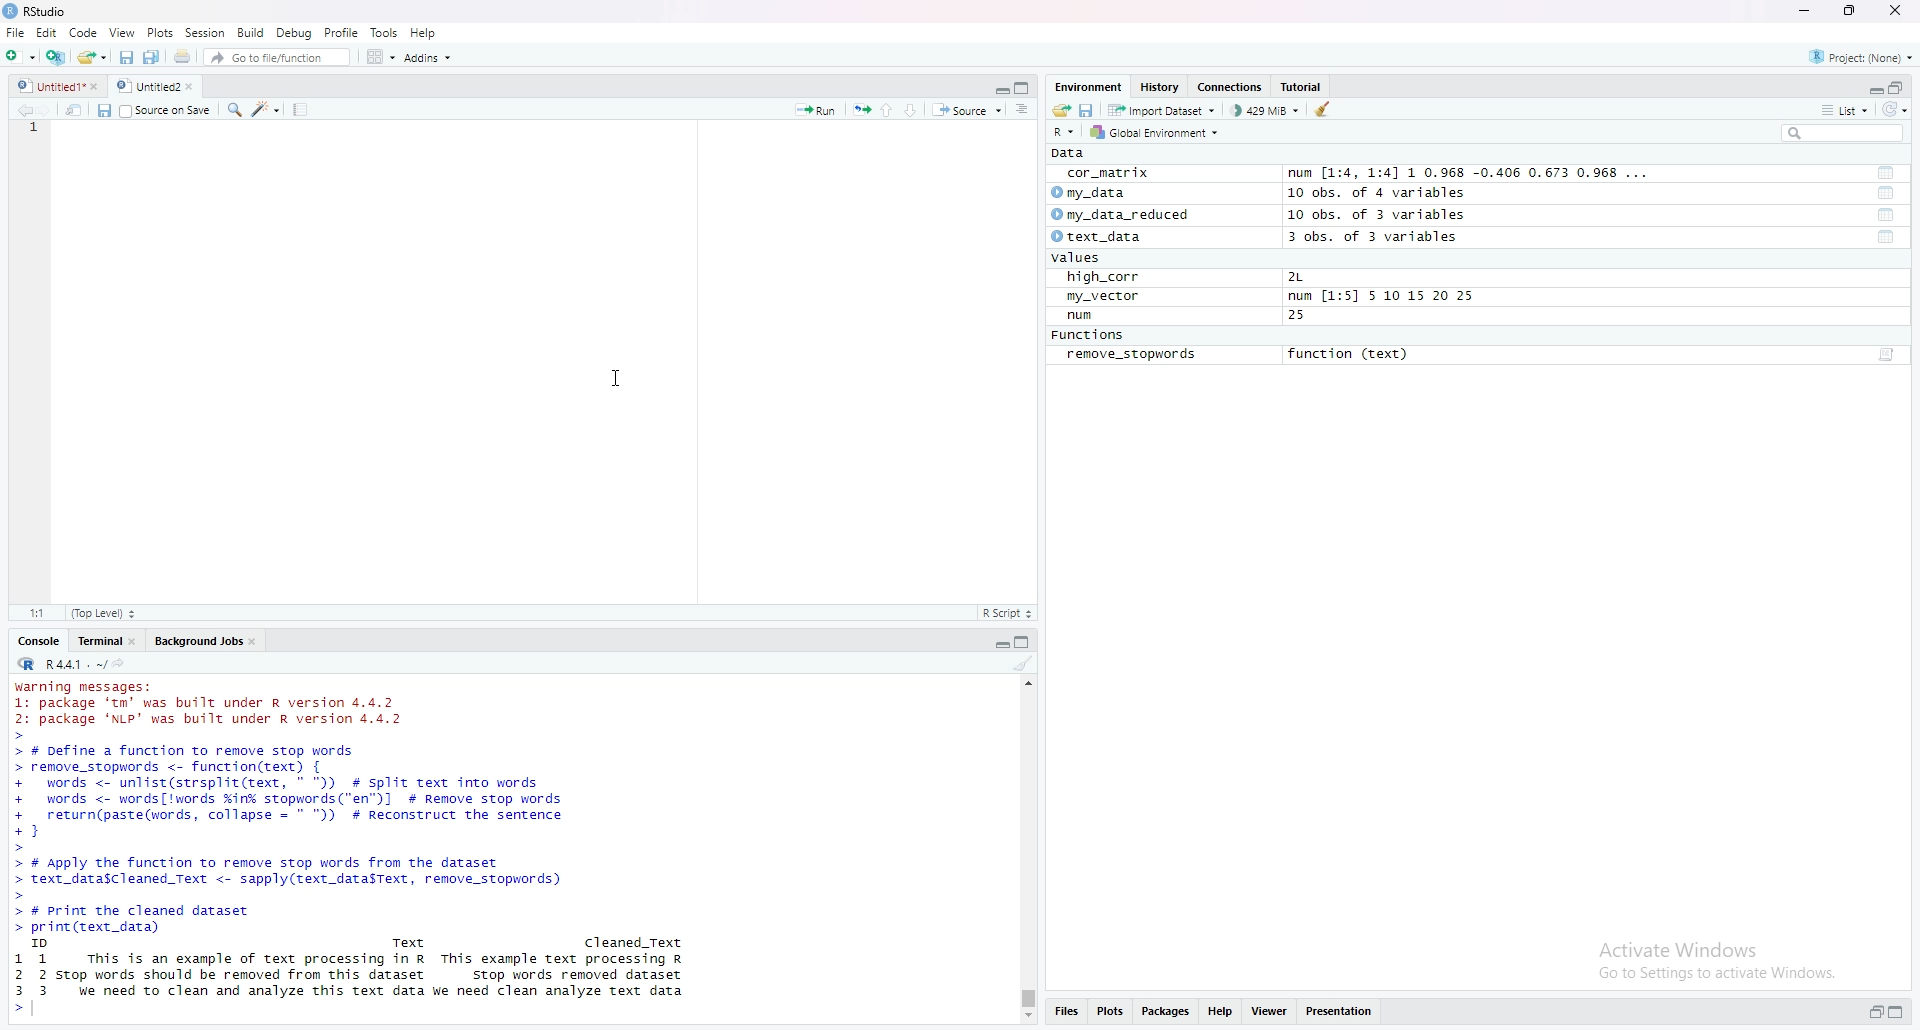 This screenshot has height=1030, width=1920. Describe the element at coordinates (1101, 236) in the screenshot. I see `text_data` at that location.